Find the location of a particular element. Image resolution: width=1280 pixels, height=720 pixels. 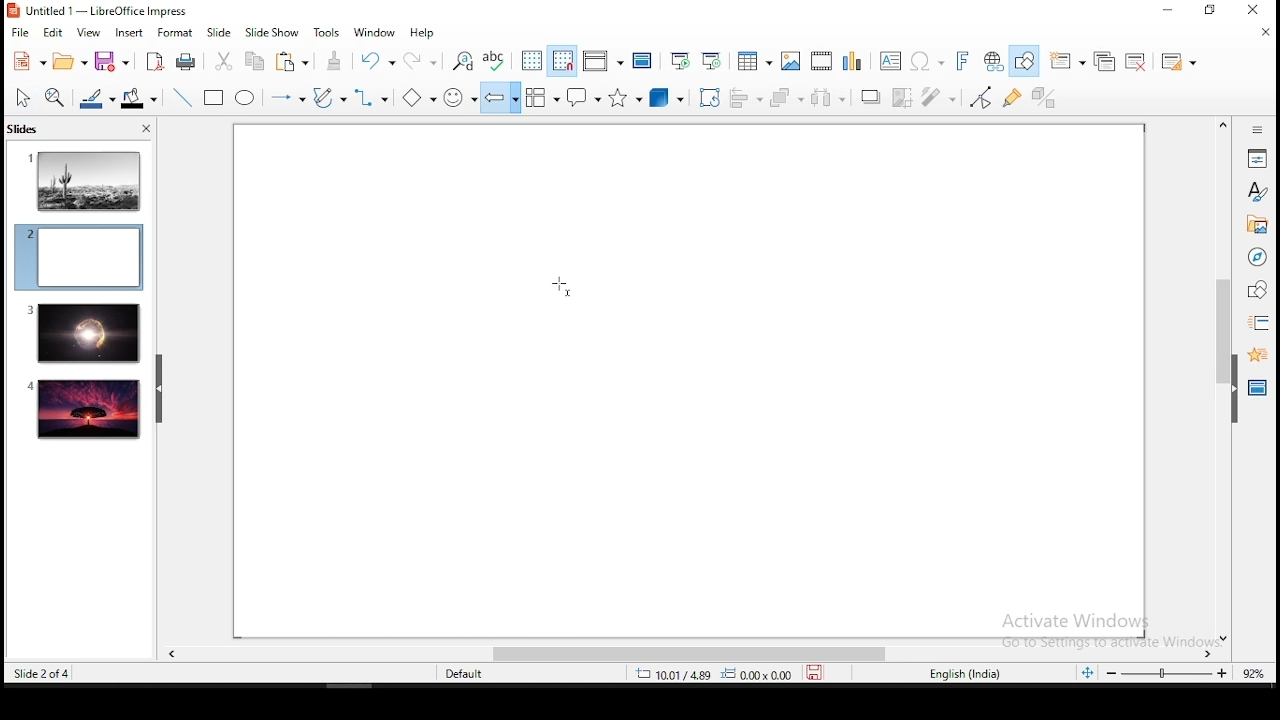

save is located at coordinates (111, 64).